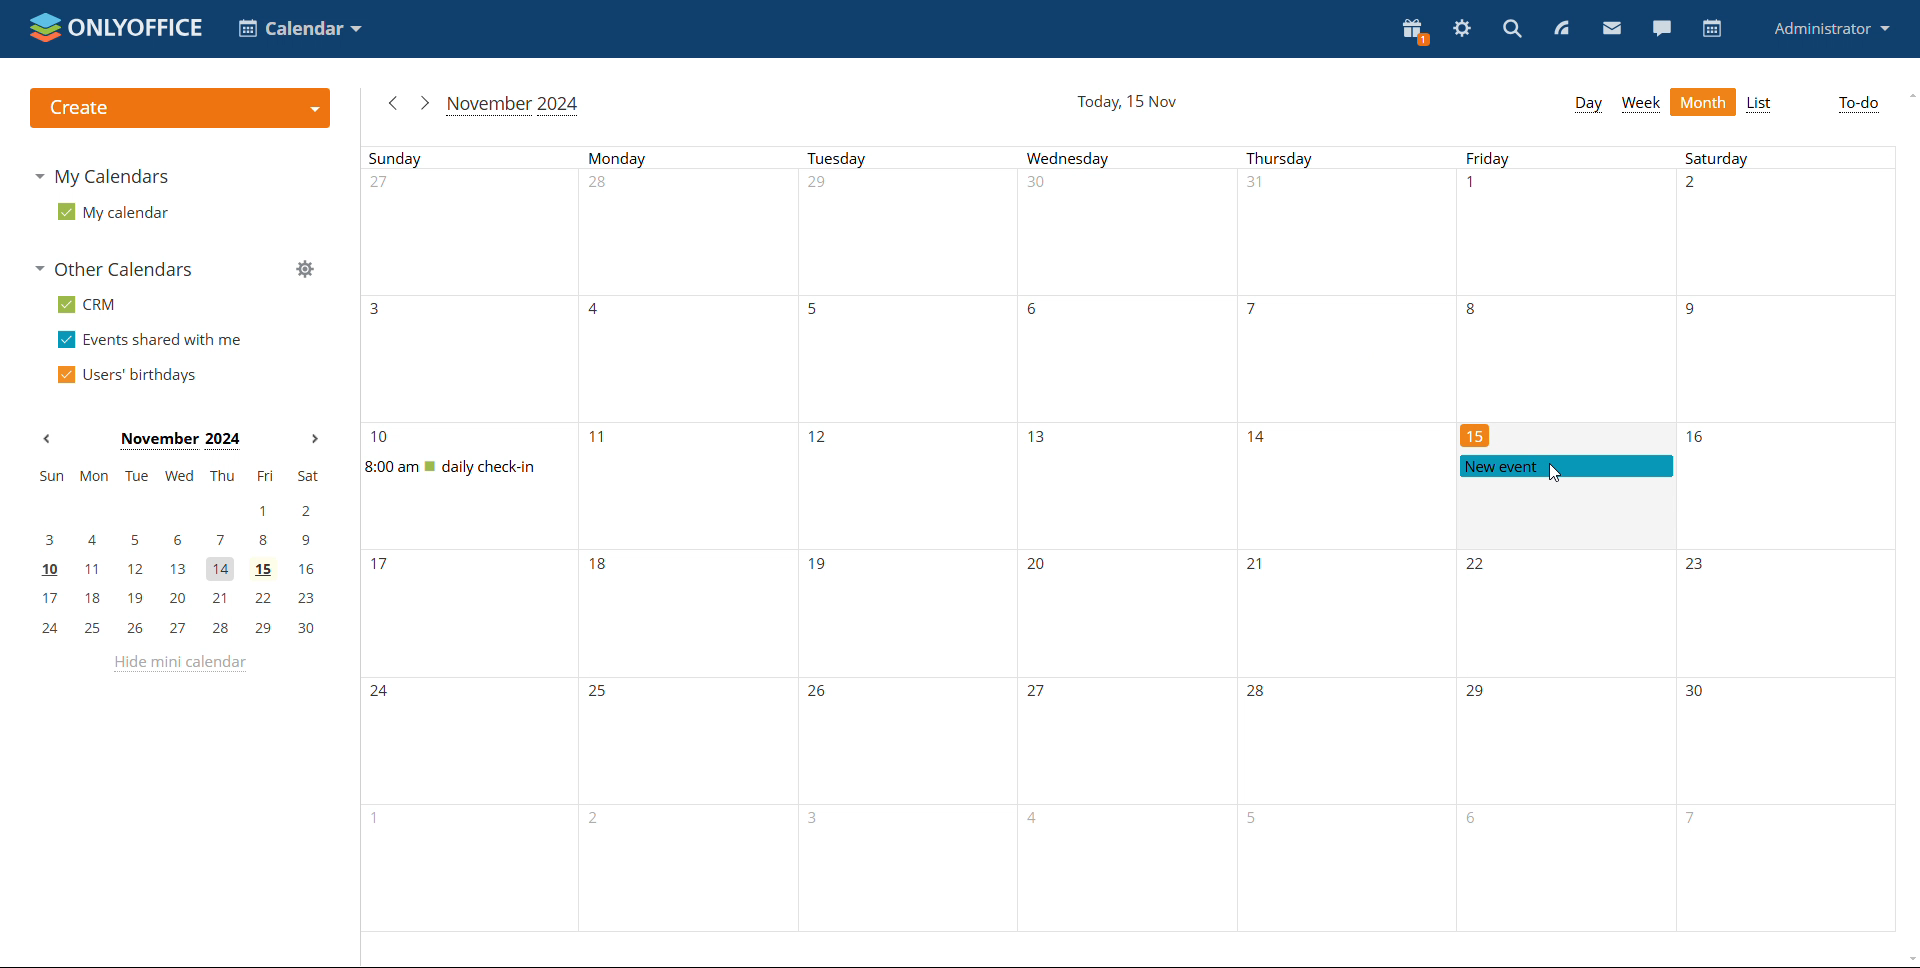 The height and width of the screenshot is (968, 1920). Describe the element at coordinates (179, 478) in the screenshot. I see `sun, mon, tue, wed, thu, fri, sat` at that location.